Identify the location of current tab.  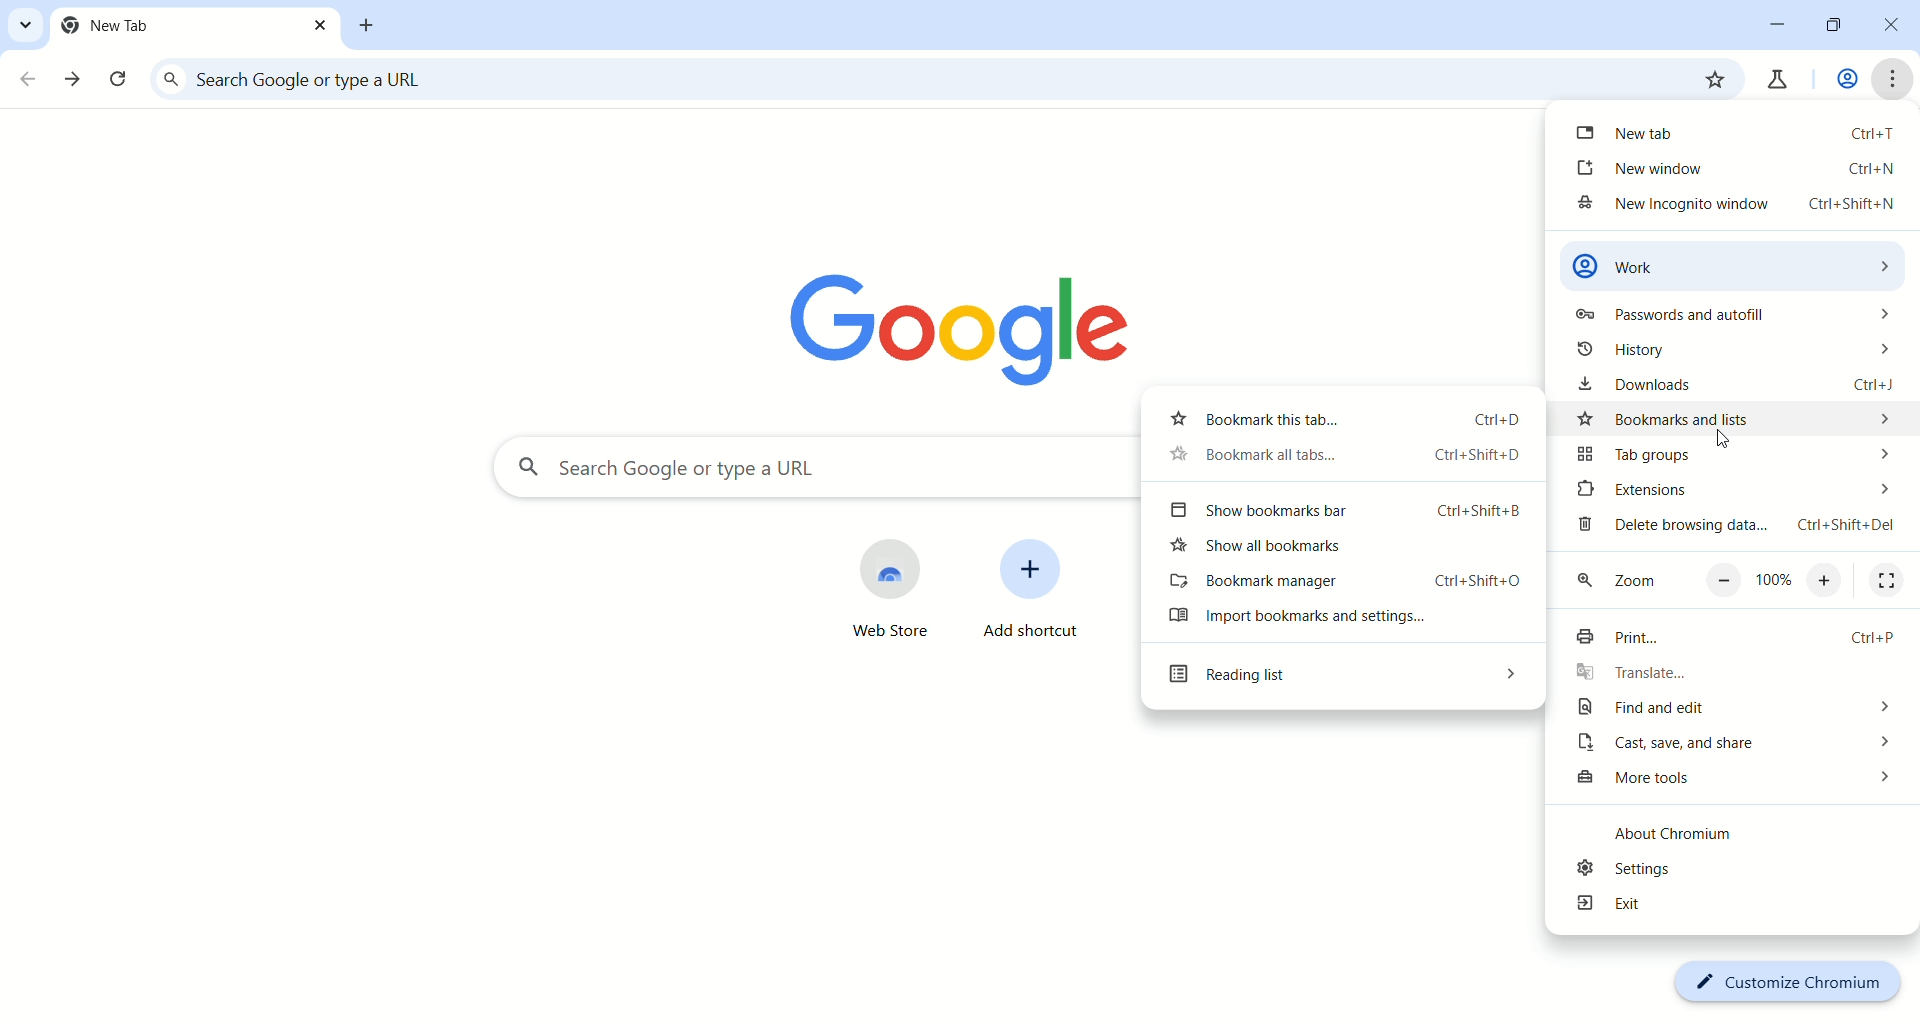
(196, 26).